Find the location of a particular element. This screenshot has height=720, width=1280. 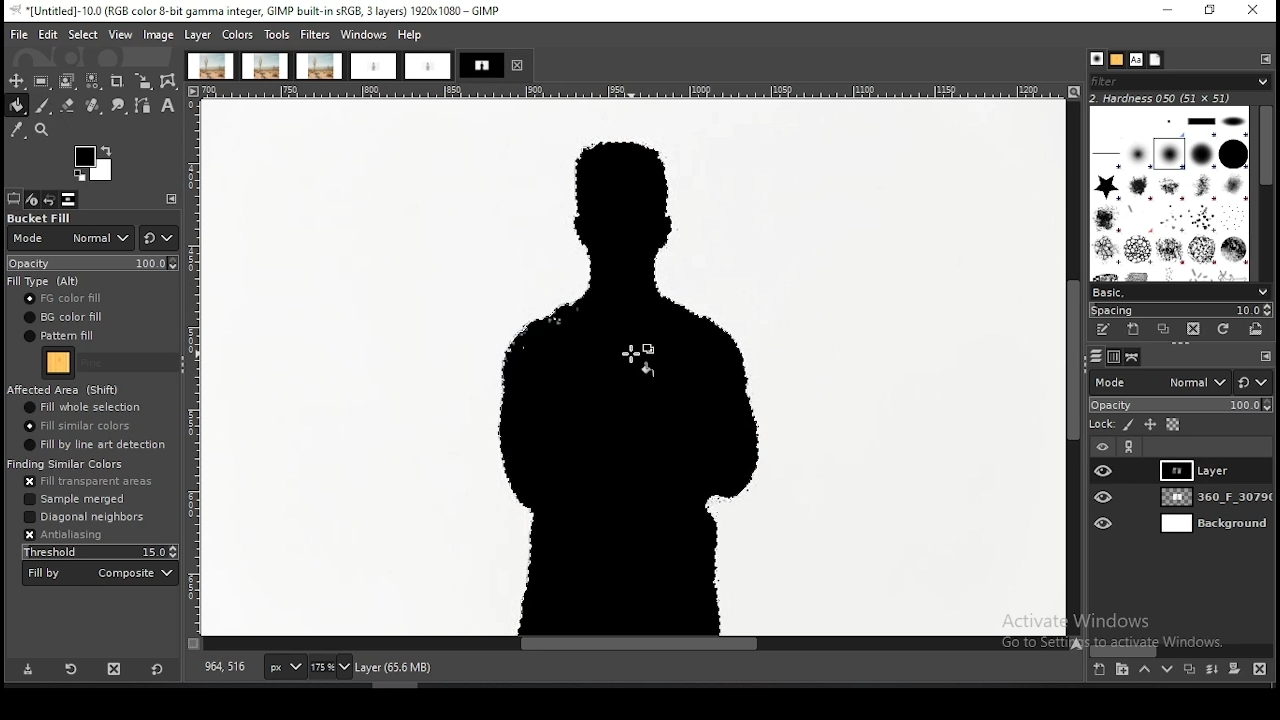

project tab is located at coordinates (428, 67).